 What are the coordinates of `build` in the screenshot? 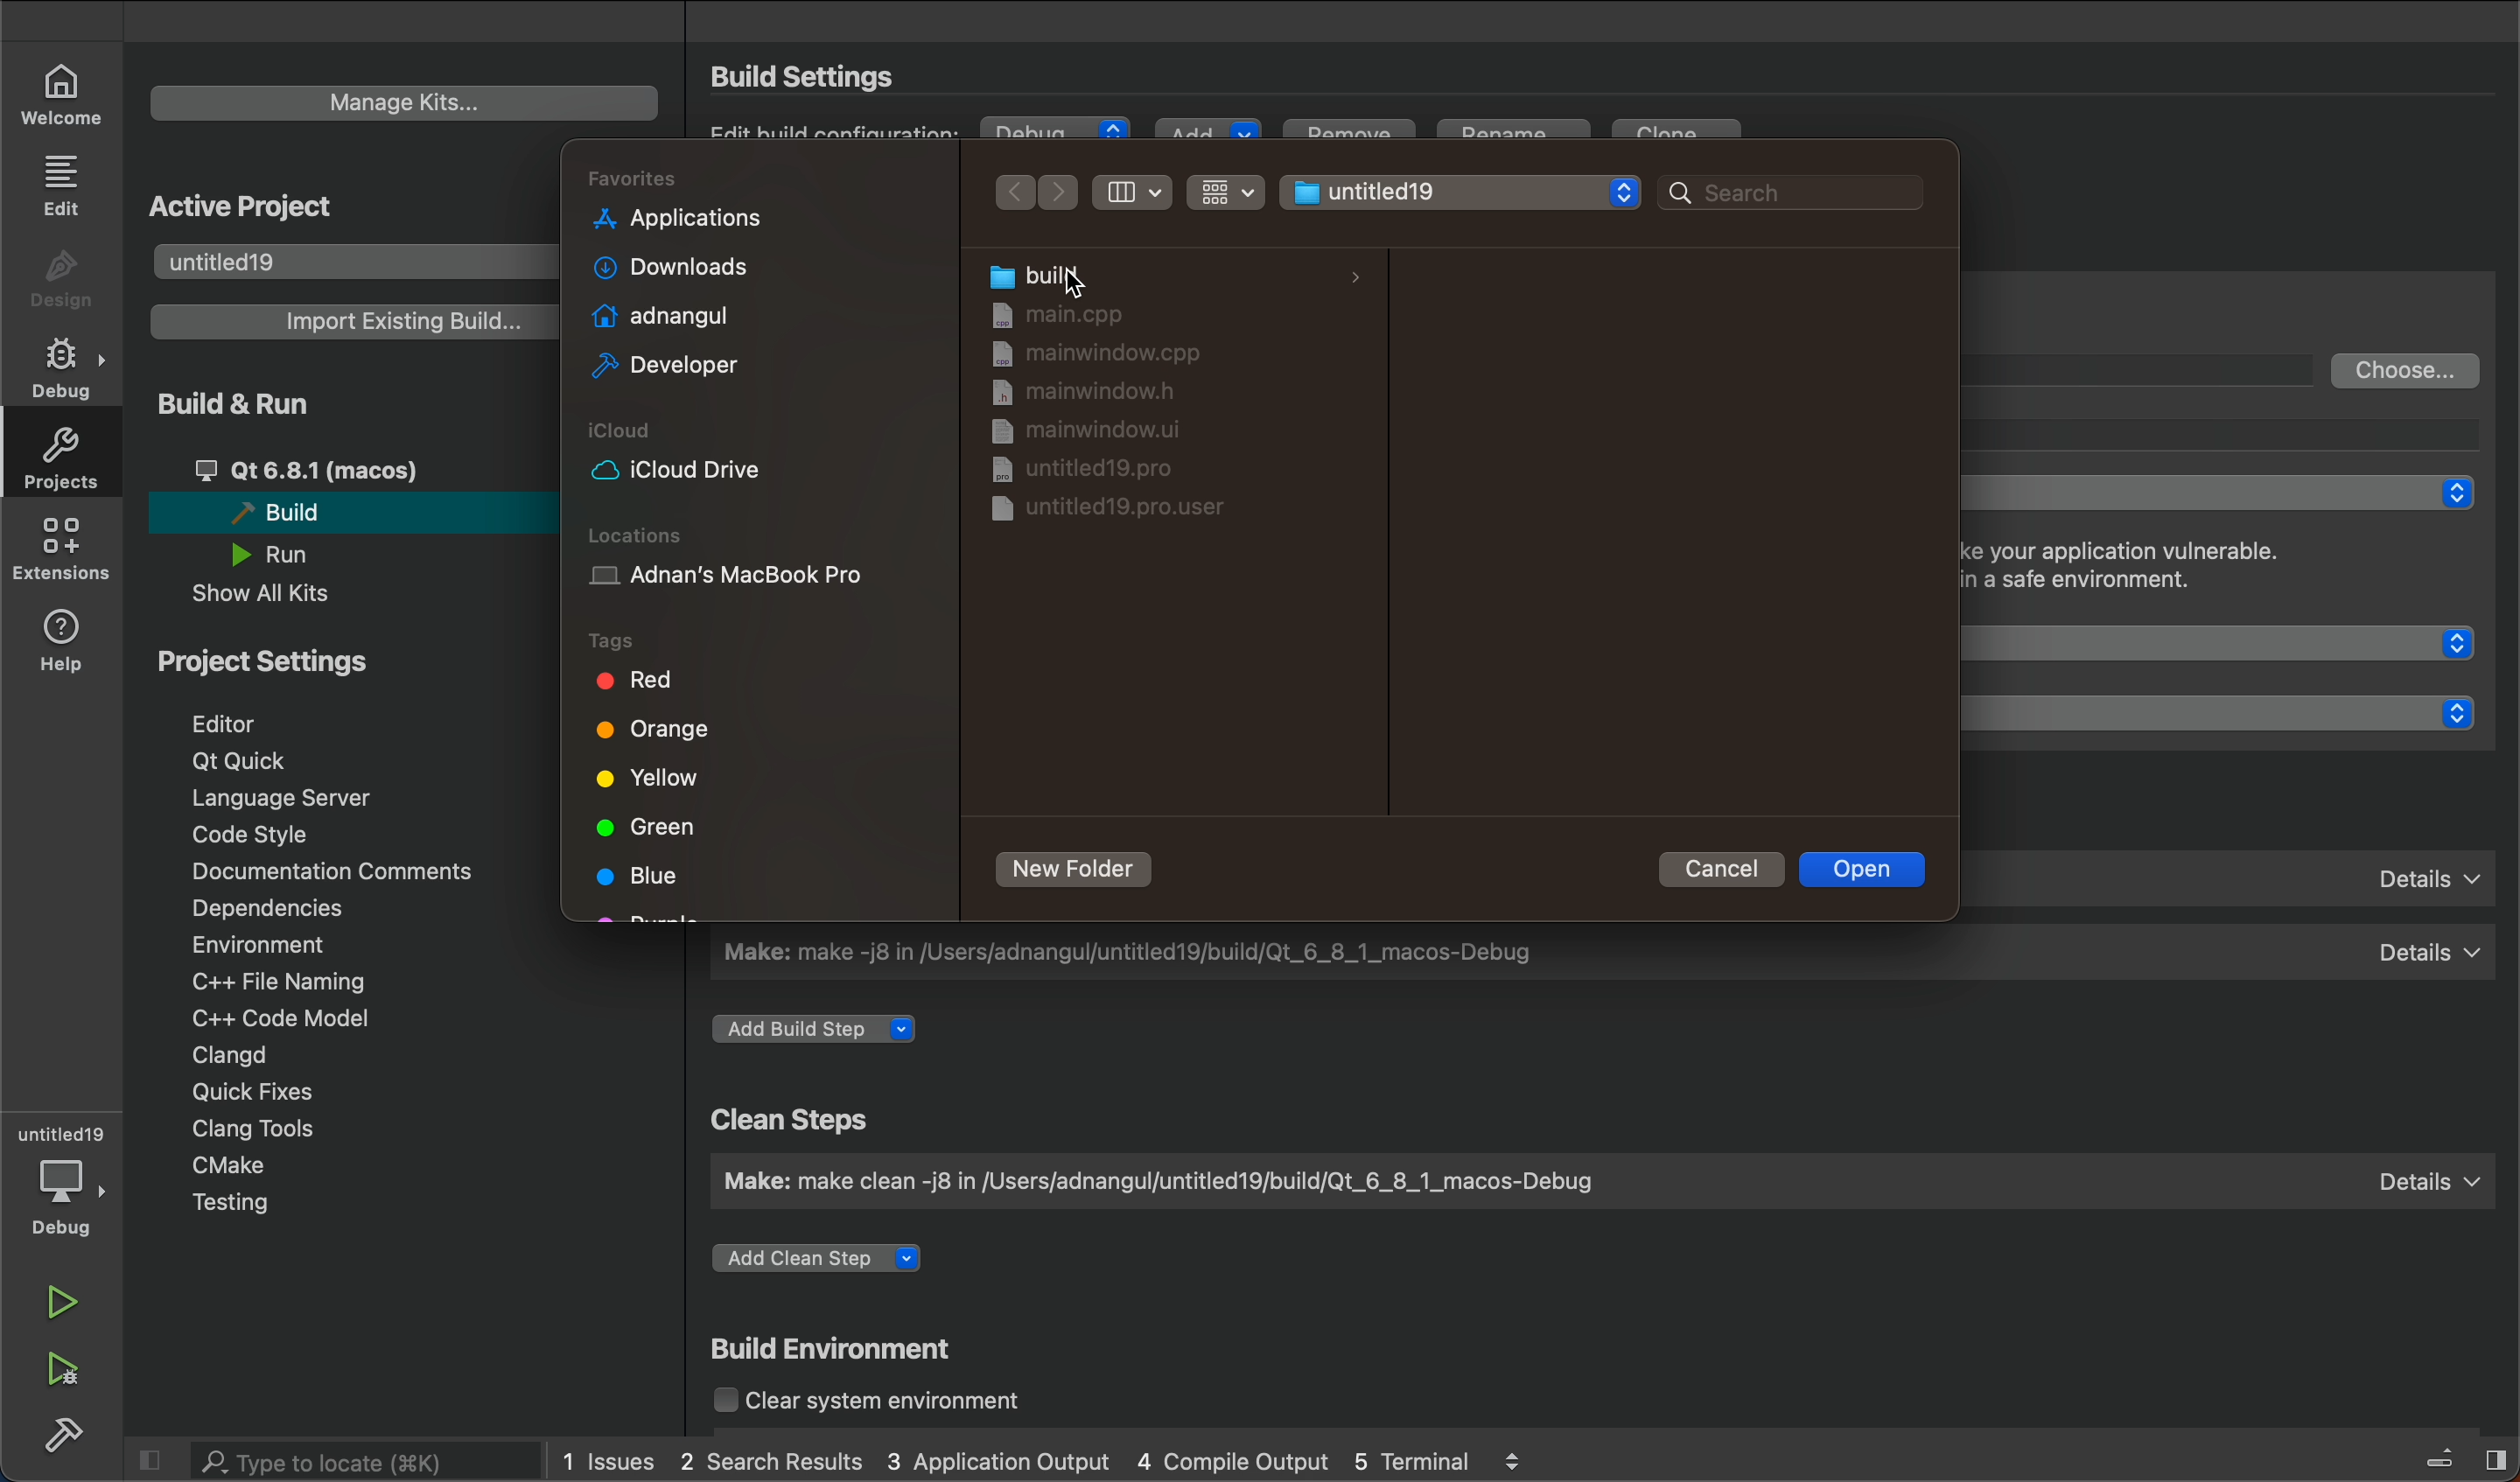 It's located at (65, 1431).